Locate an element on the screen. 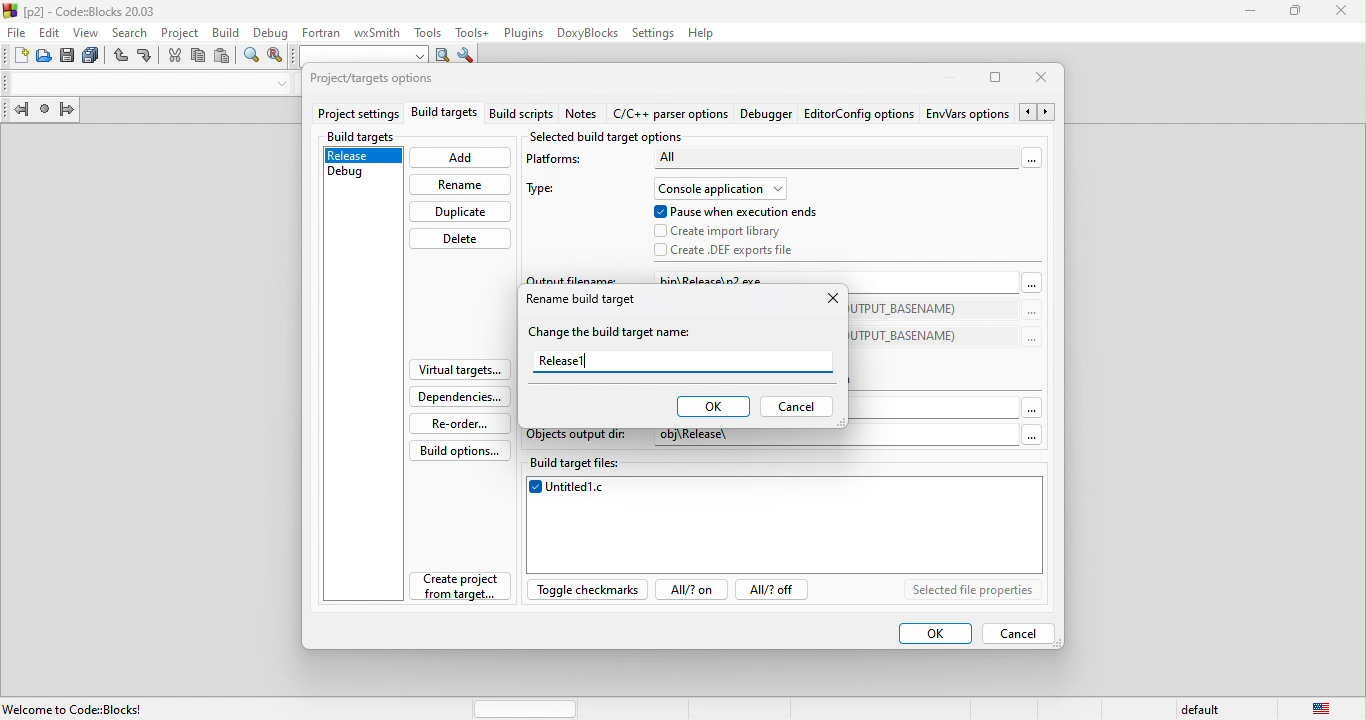 The height and width of the screenshot is (720, 1366). tools is located at coordinates (425, 31).